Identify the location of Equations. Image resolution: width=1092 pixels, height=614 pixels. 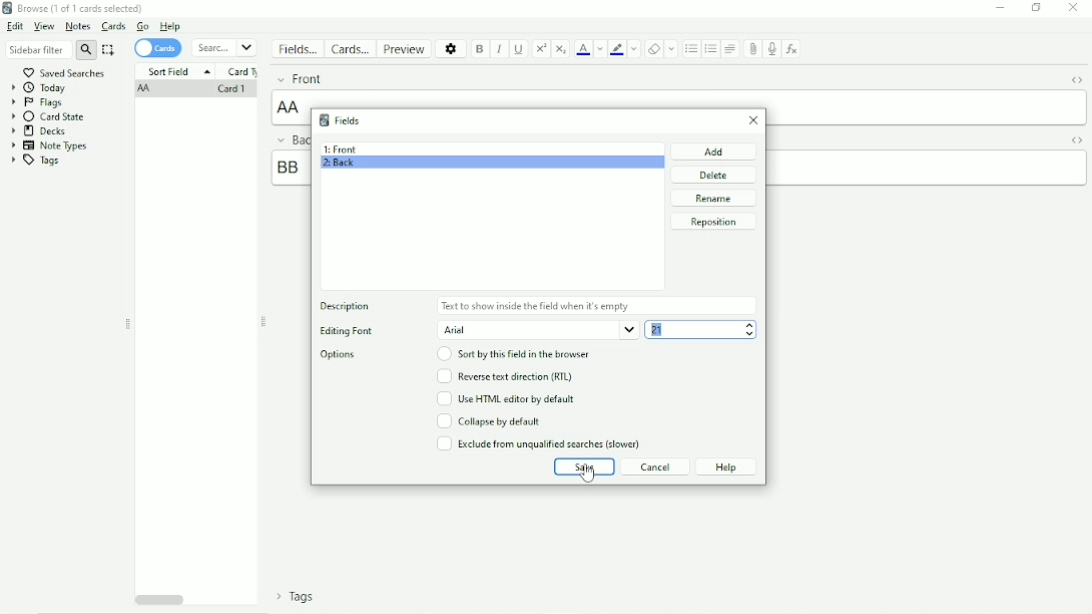
(791, 48).